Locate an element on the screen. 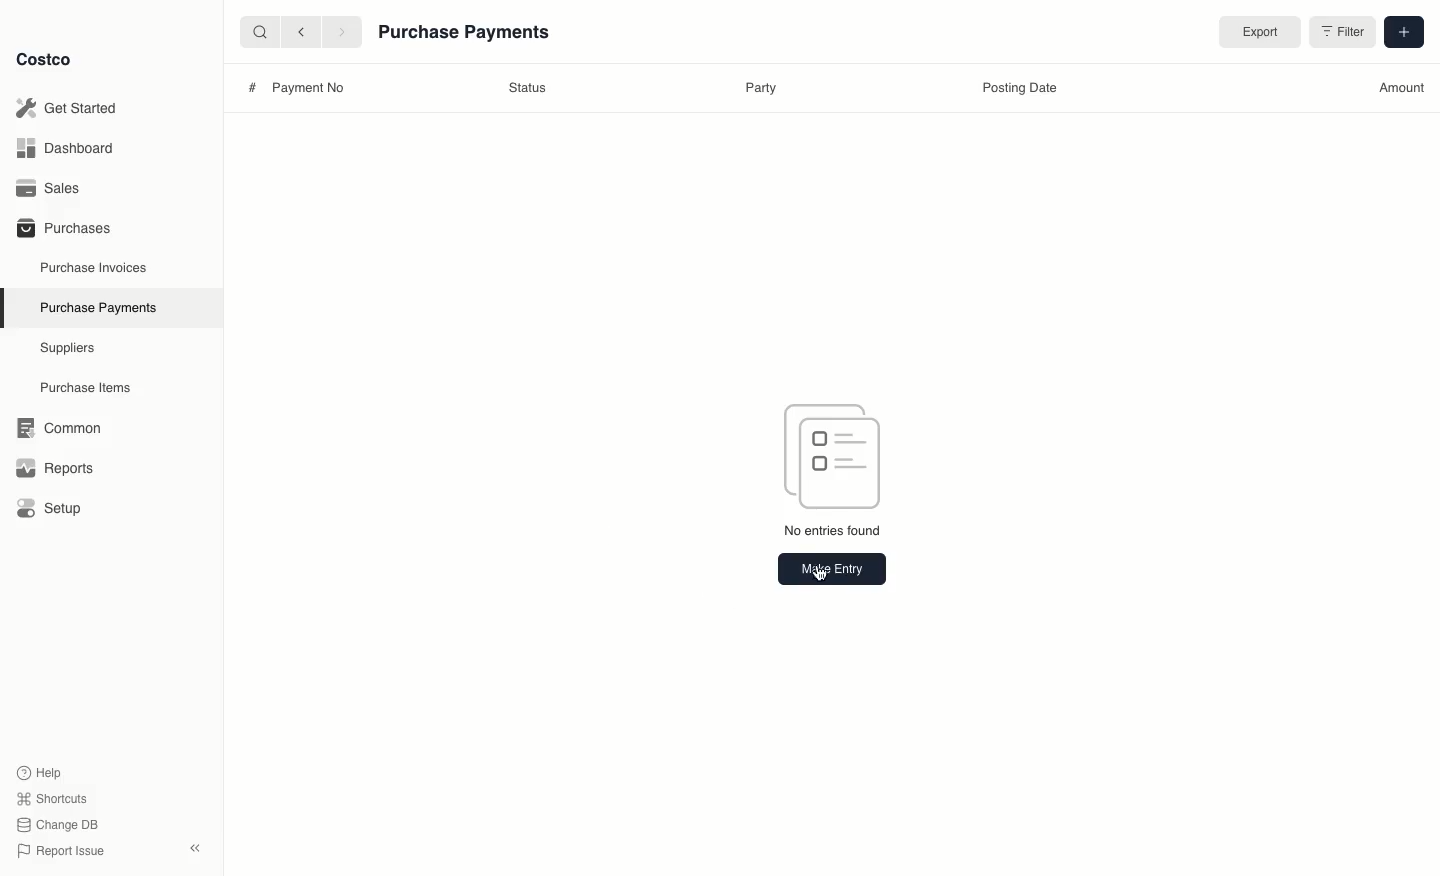 The image size is (1440, 876). collapse is located at coordinates (194, 848).